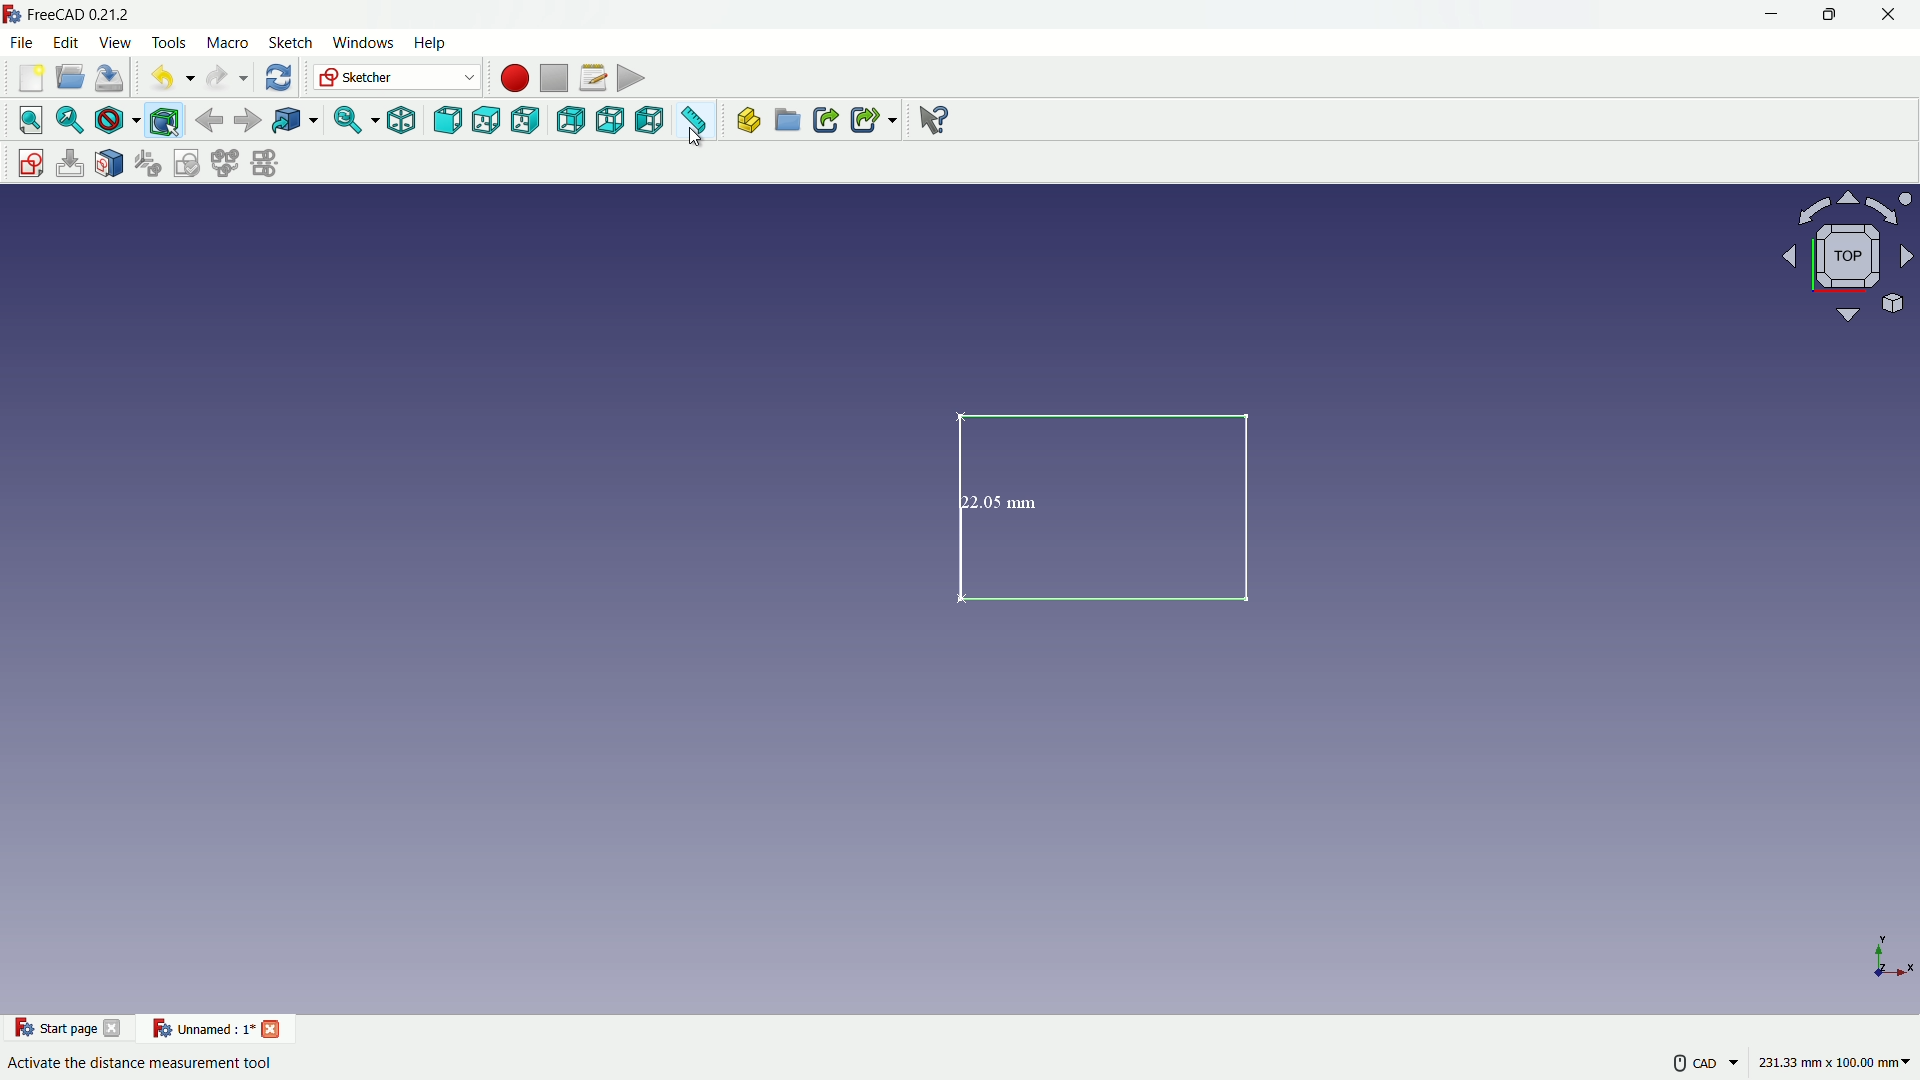 This screenshot has width=1920, height=1080. I want to click on save, so click(111, 78).